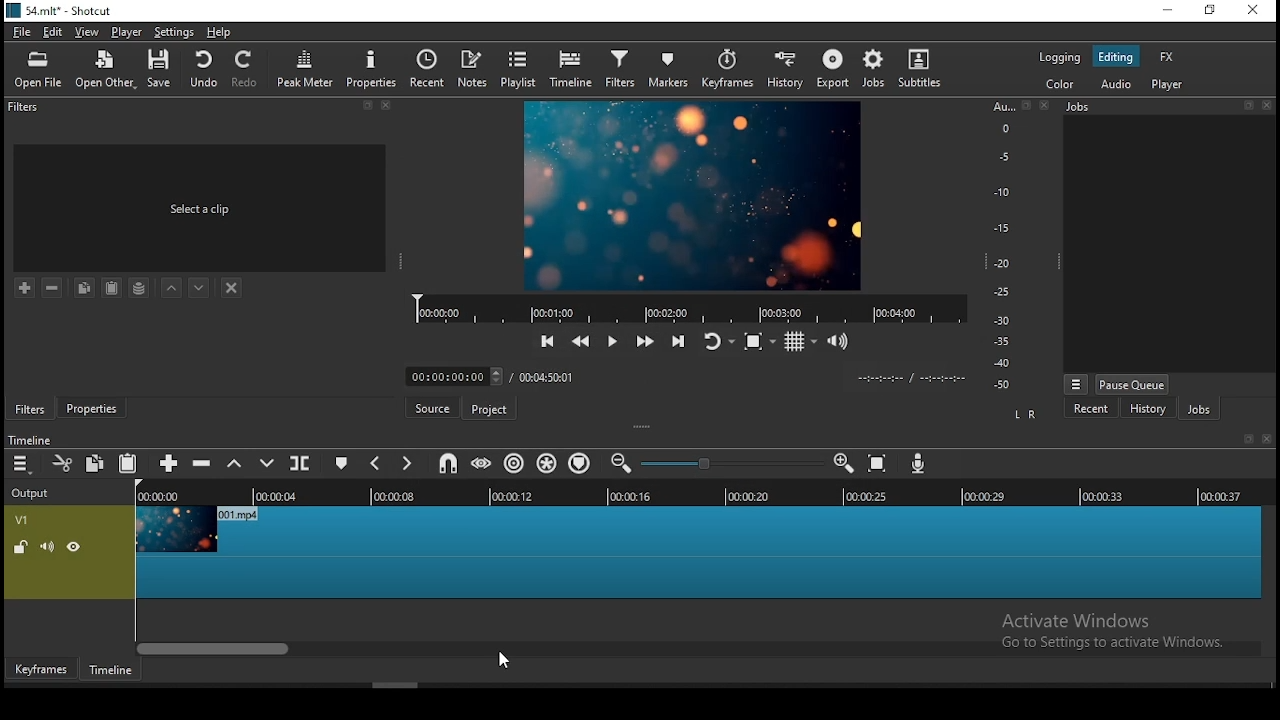 This screenshot has width=1280, height=720. Describe the element at coordinates (1170, 85) in the screenshot. I see `player` at that location.